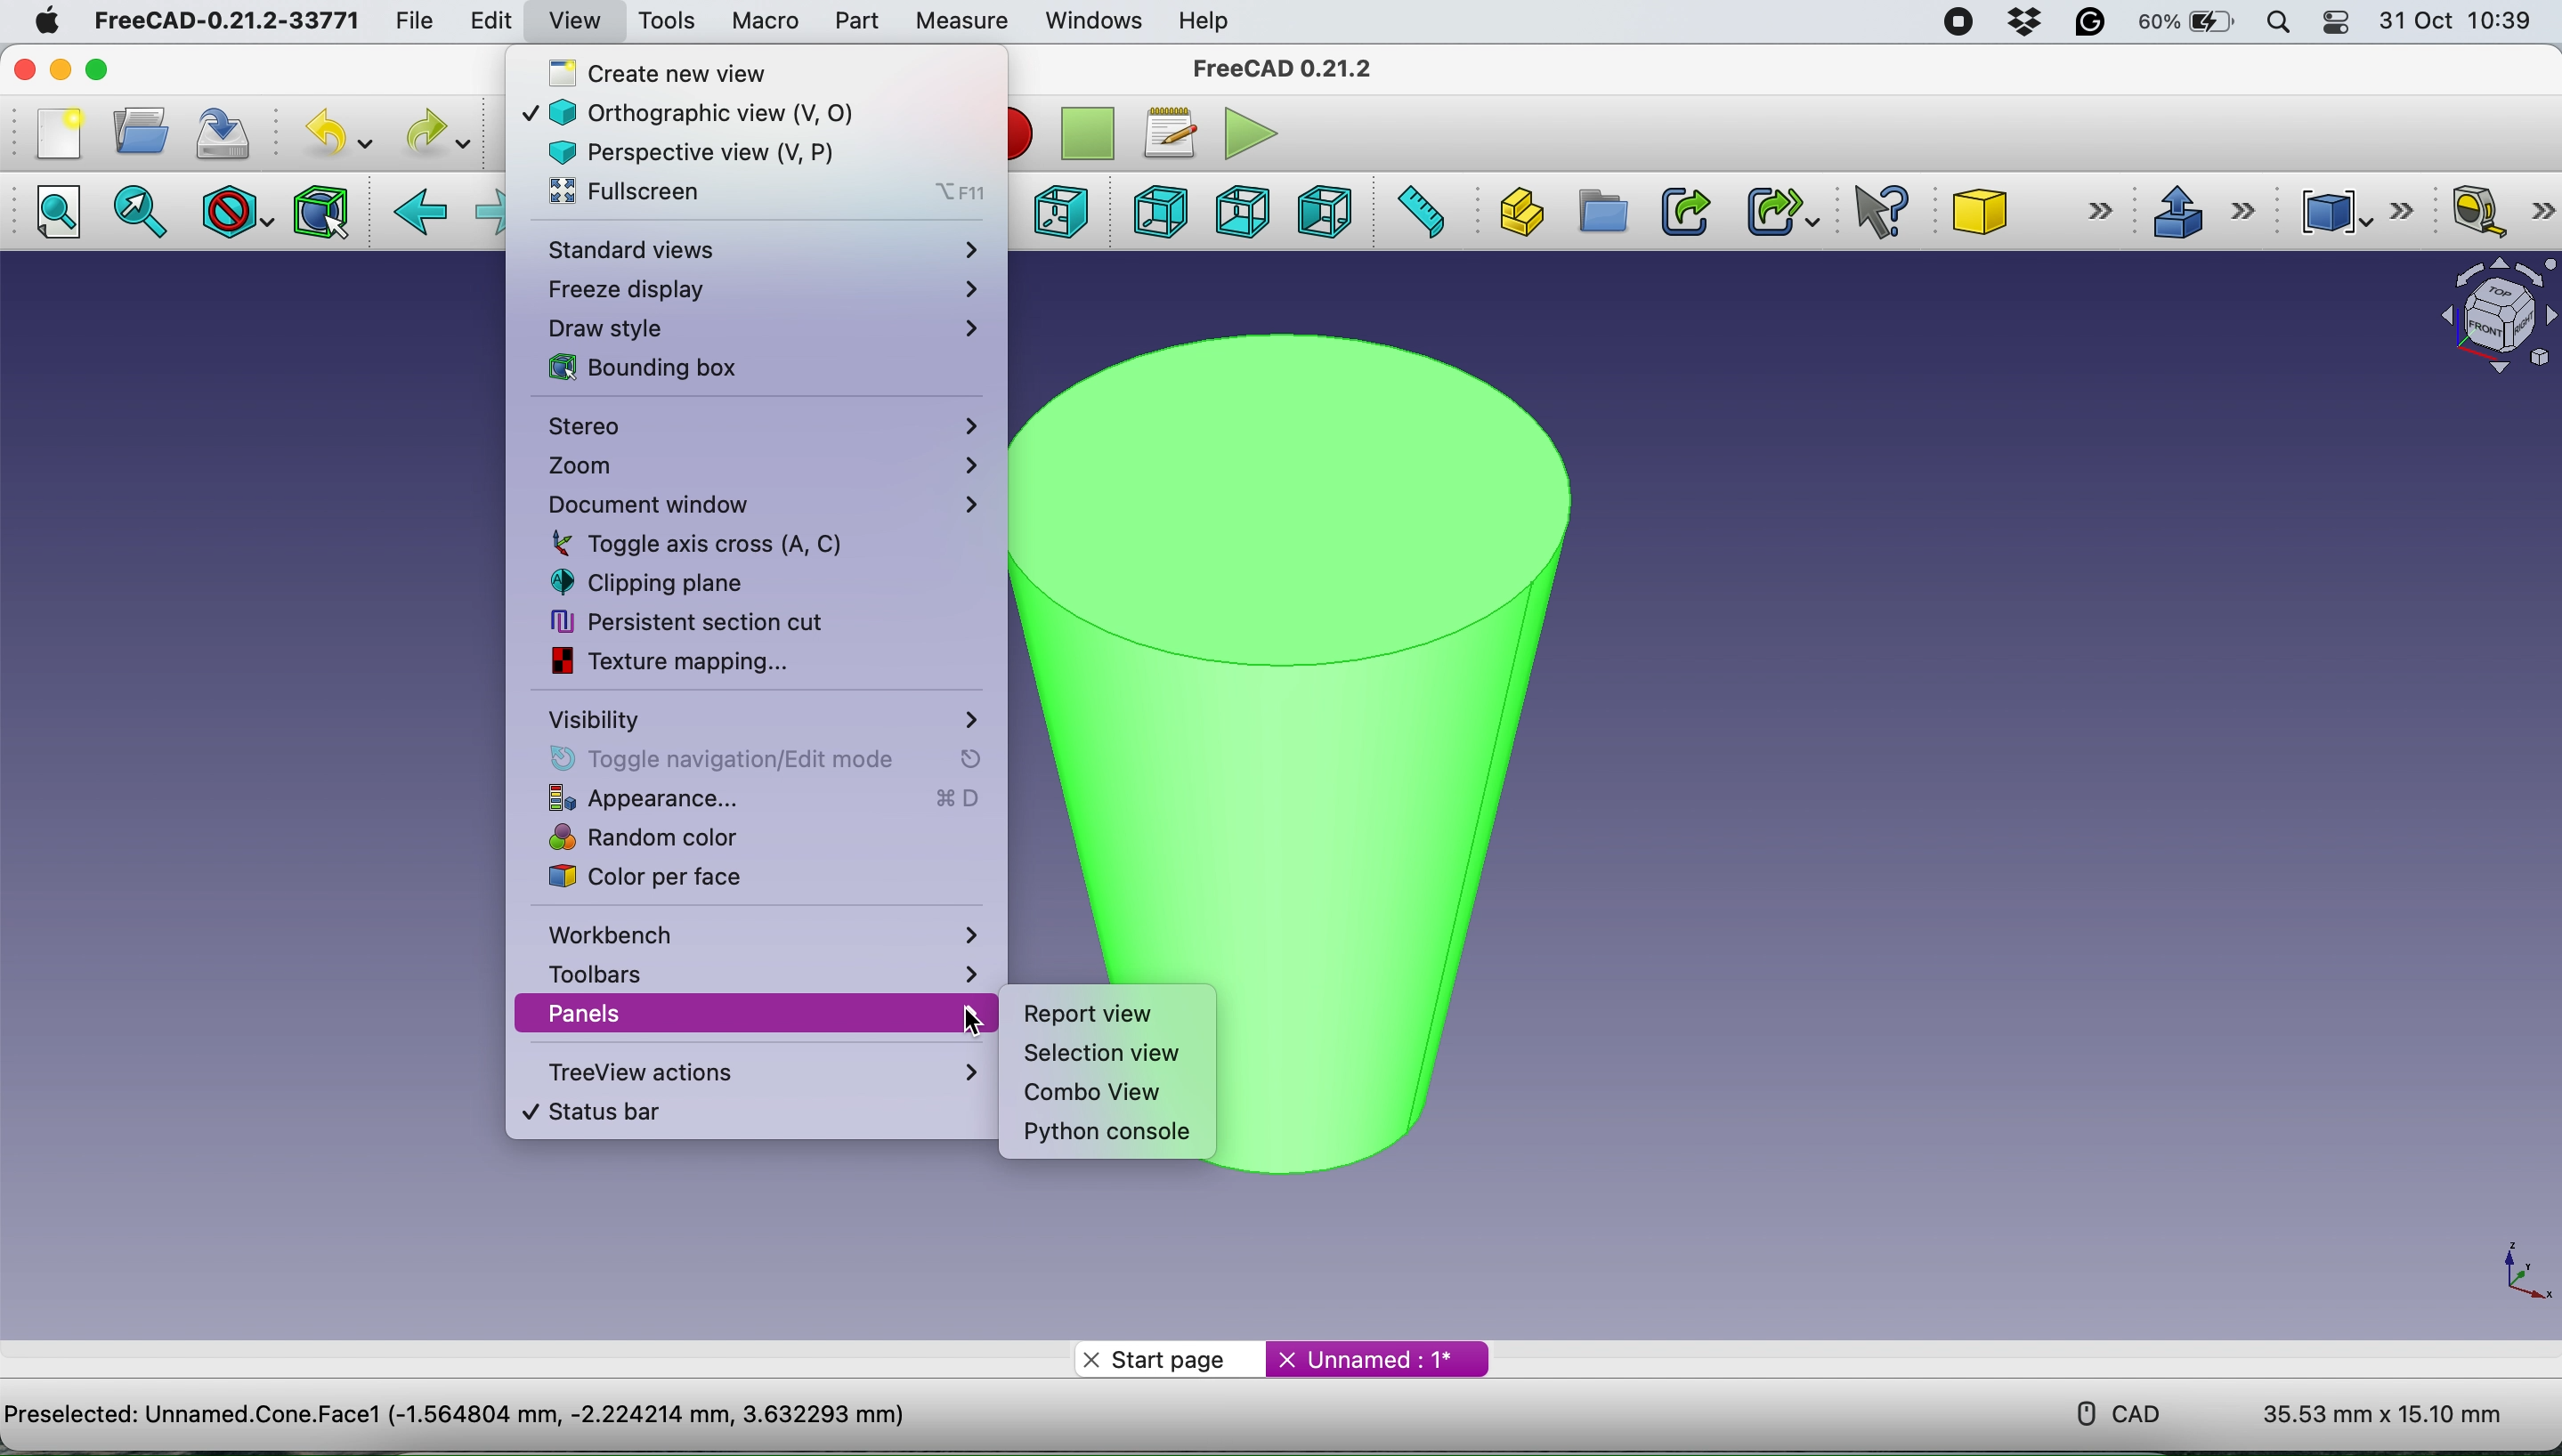 The image size is (2562, 1456). Describe the element at coordinates (2351, 208) in the screenshot. I see `compound tools` at that location.